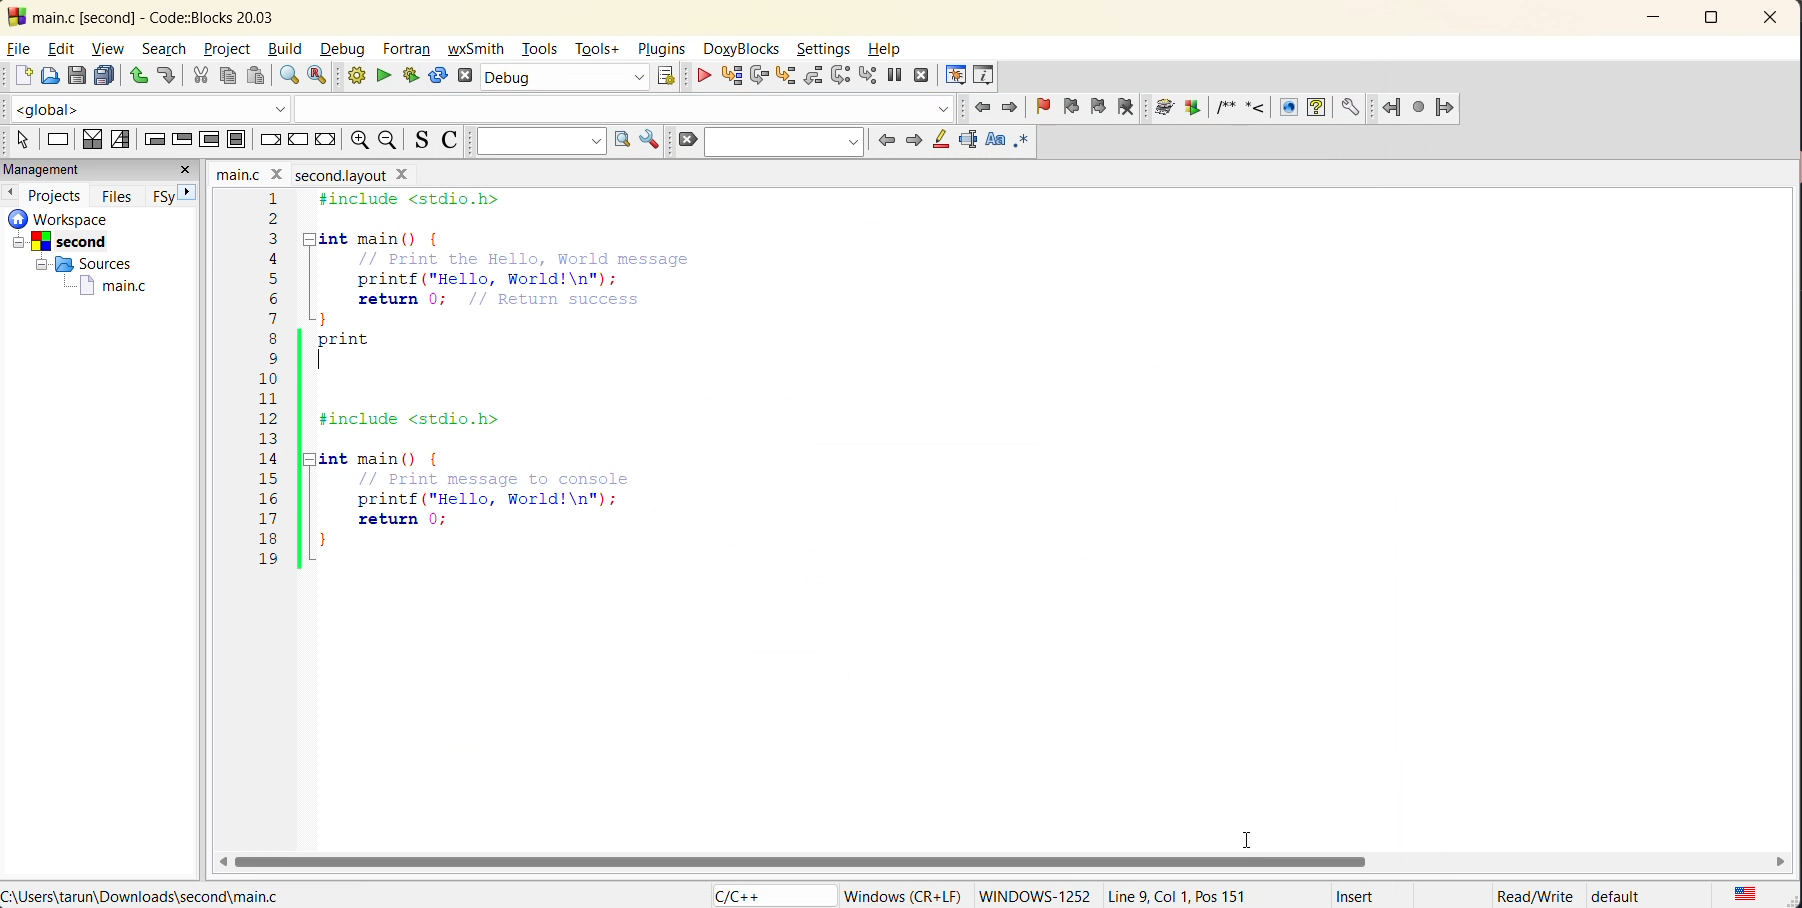  Describe the element at coordinates (1249, 838) in the screenshot. I see `cursor` at that location.